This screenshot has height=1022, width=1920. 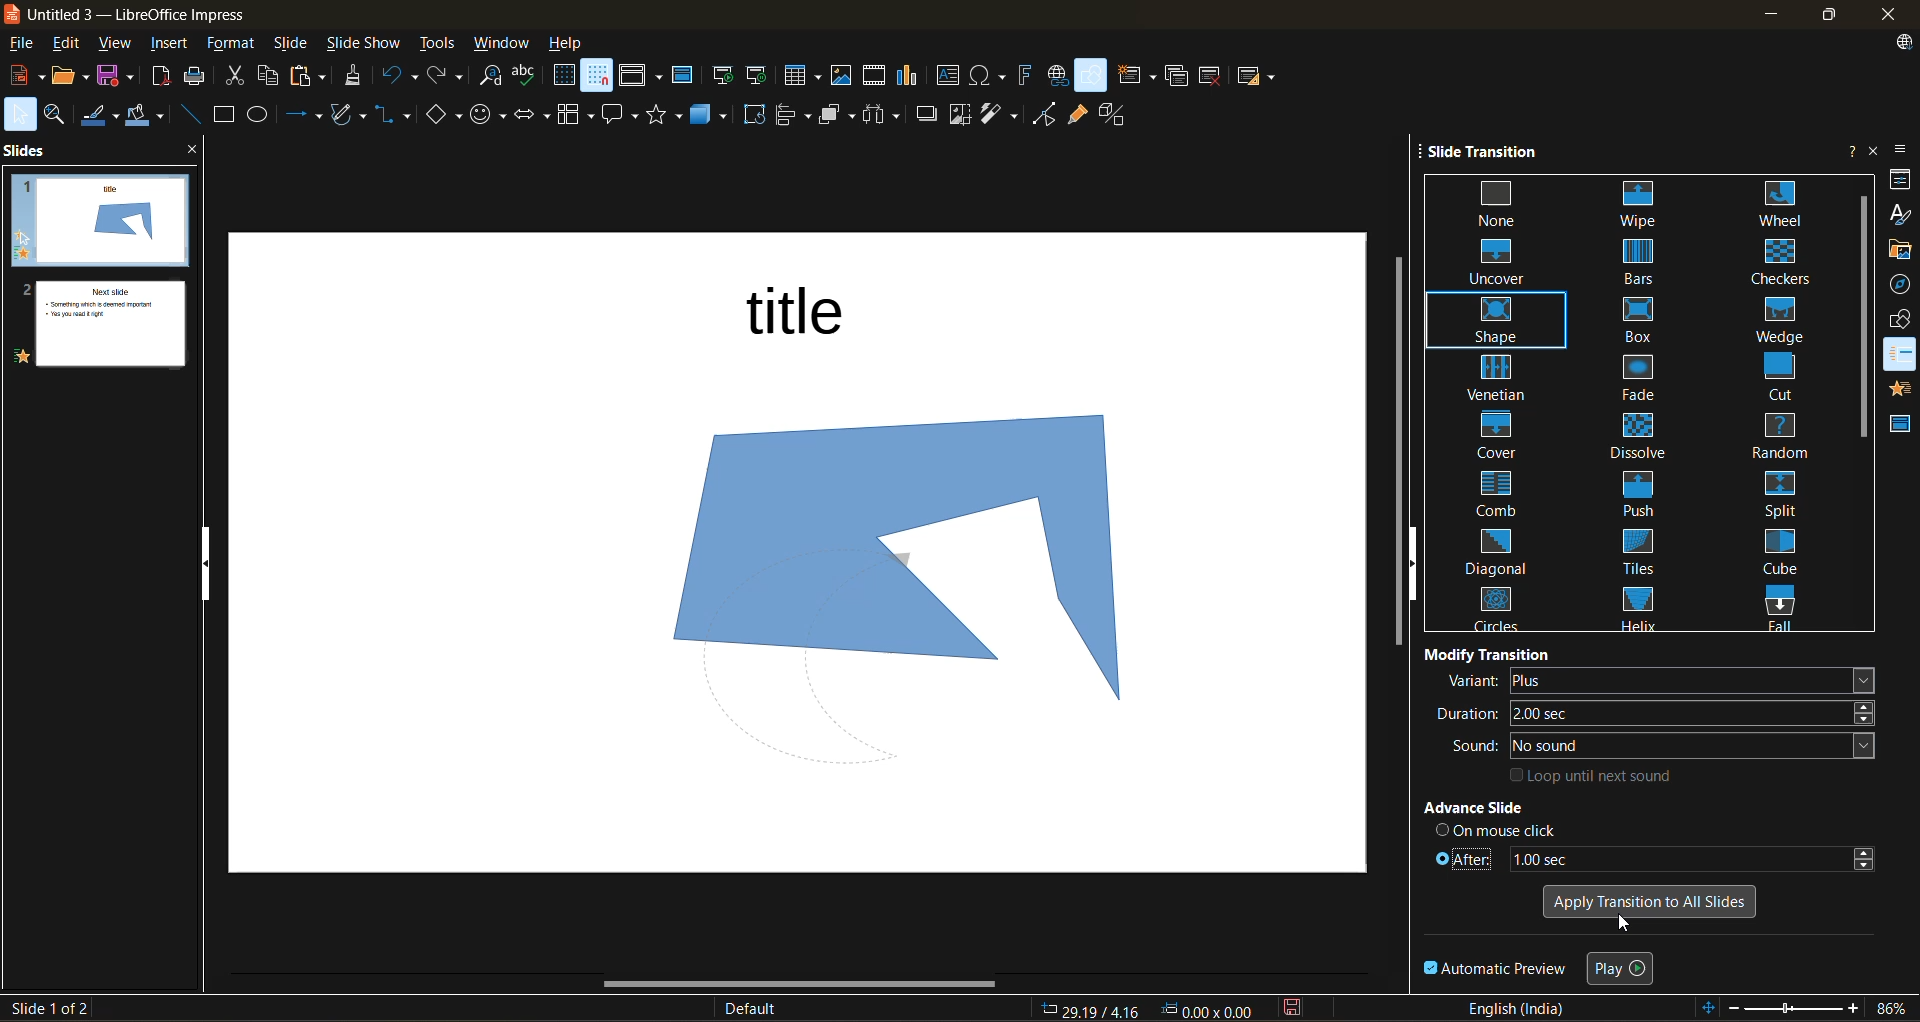 What do you see at coordinates (149, 118) in the screenshot?
I see `fill color` at bounding box center [149, 118].